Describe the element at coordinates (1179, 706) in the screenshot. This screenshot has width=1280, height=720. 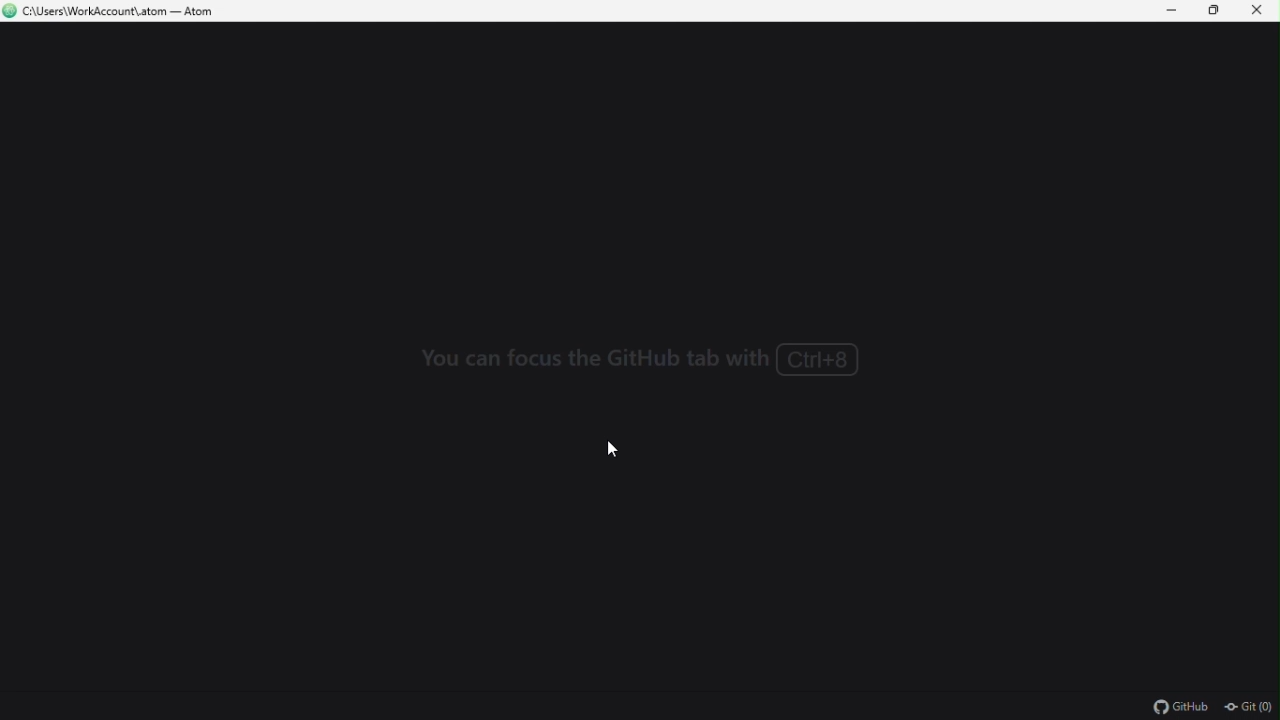
I see `github` at that location.